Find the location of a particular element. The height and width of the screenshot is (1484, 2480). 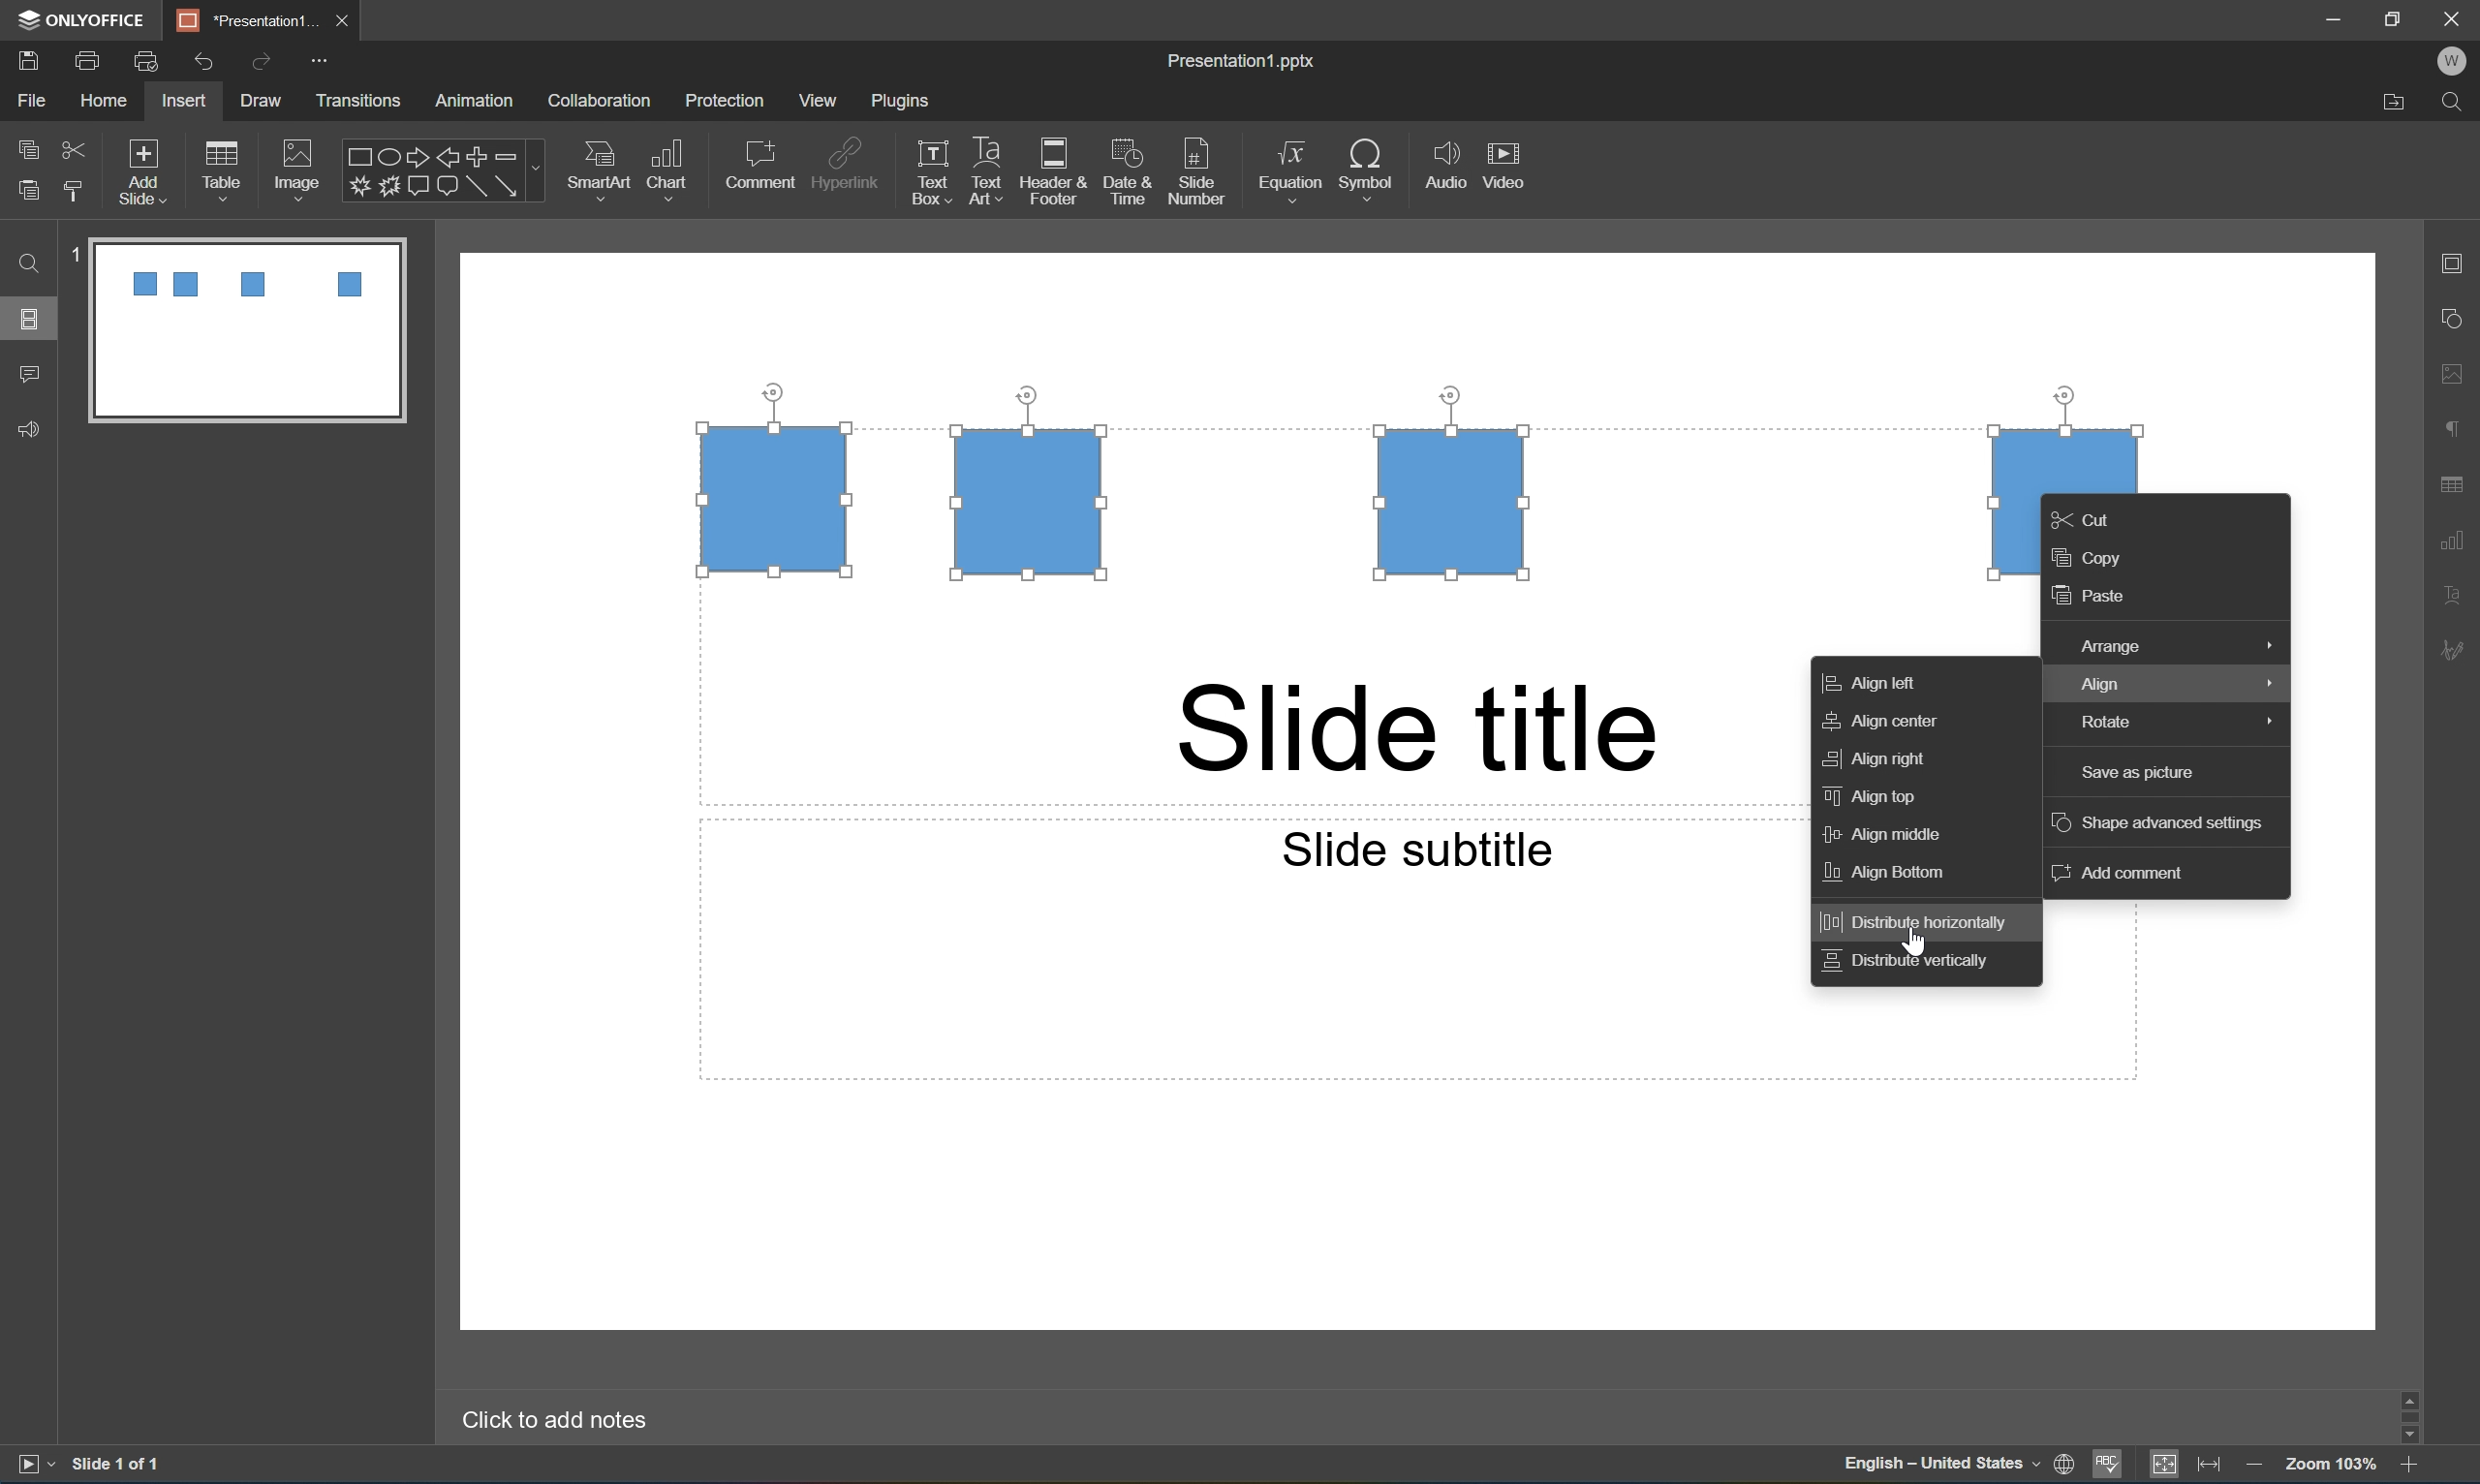

*Presentation1... is located at coordinates (250, 18).